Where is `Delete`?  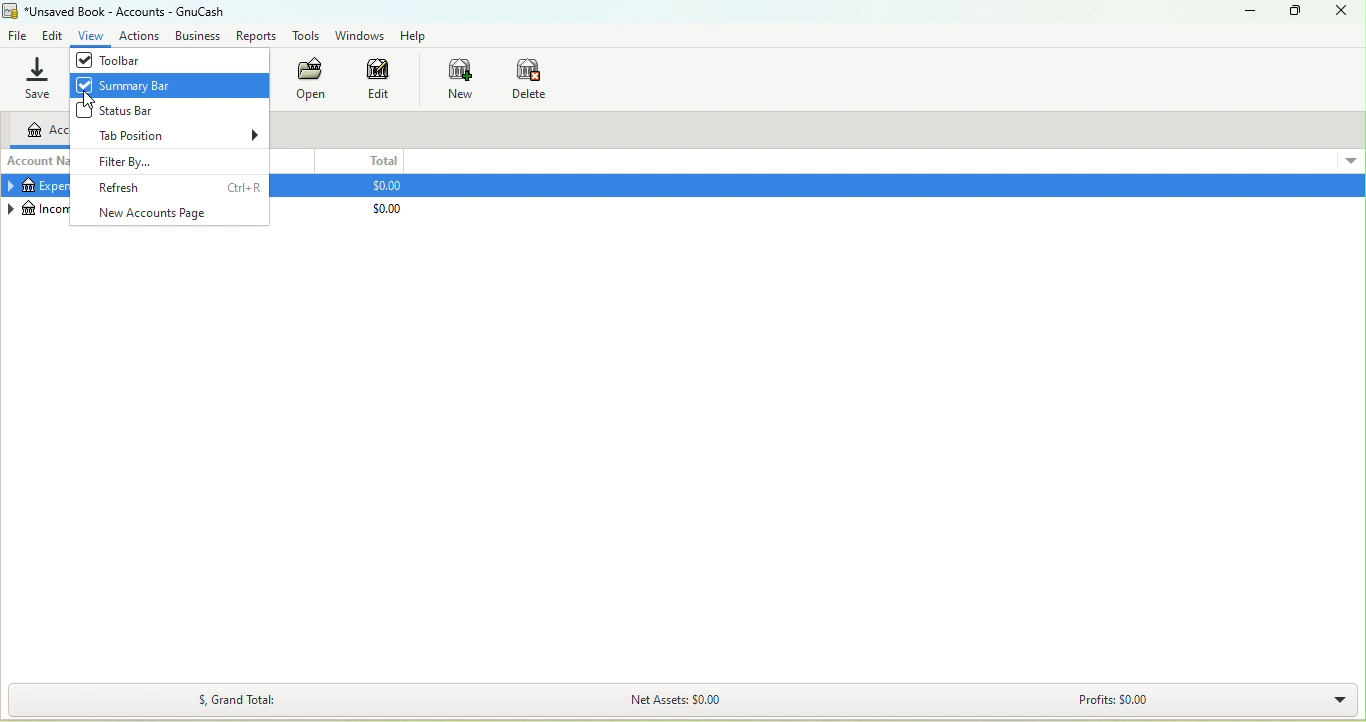 Delete is located at coordinates (530, 78).